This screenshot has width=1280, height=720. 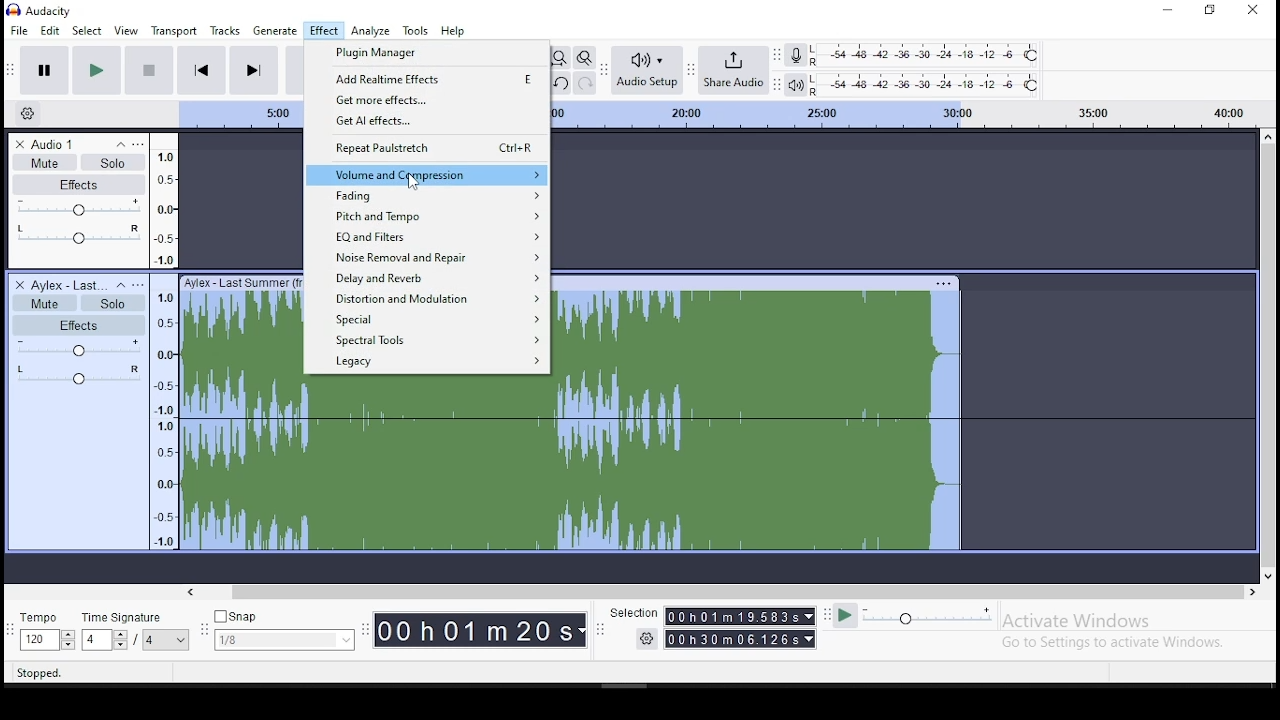 What do you see at coordinates (920, 617) in the screenshot?
I see `playback speed` at bounding box center [920, 617].